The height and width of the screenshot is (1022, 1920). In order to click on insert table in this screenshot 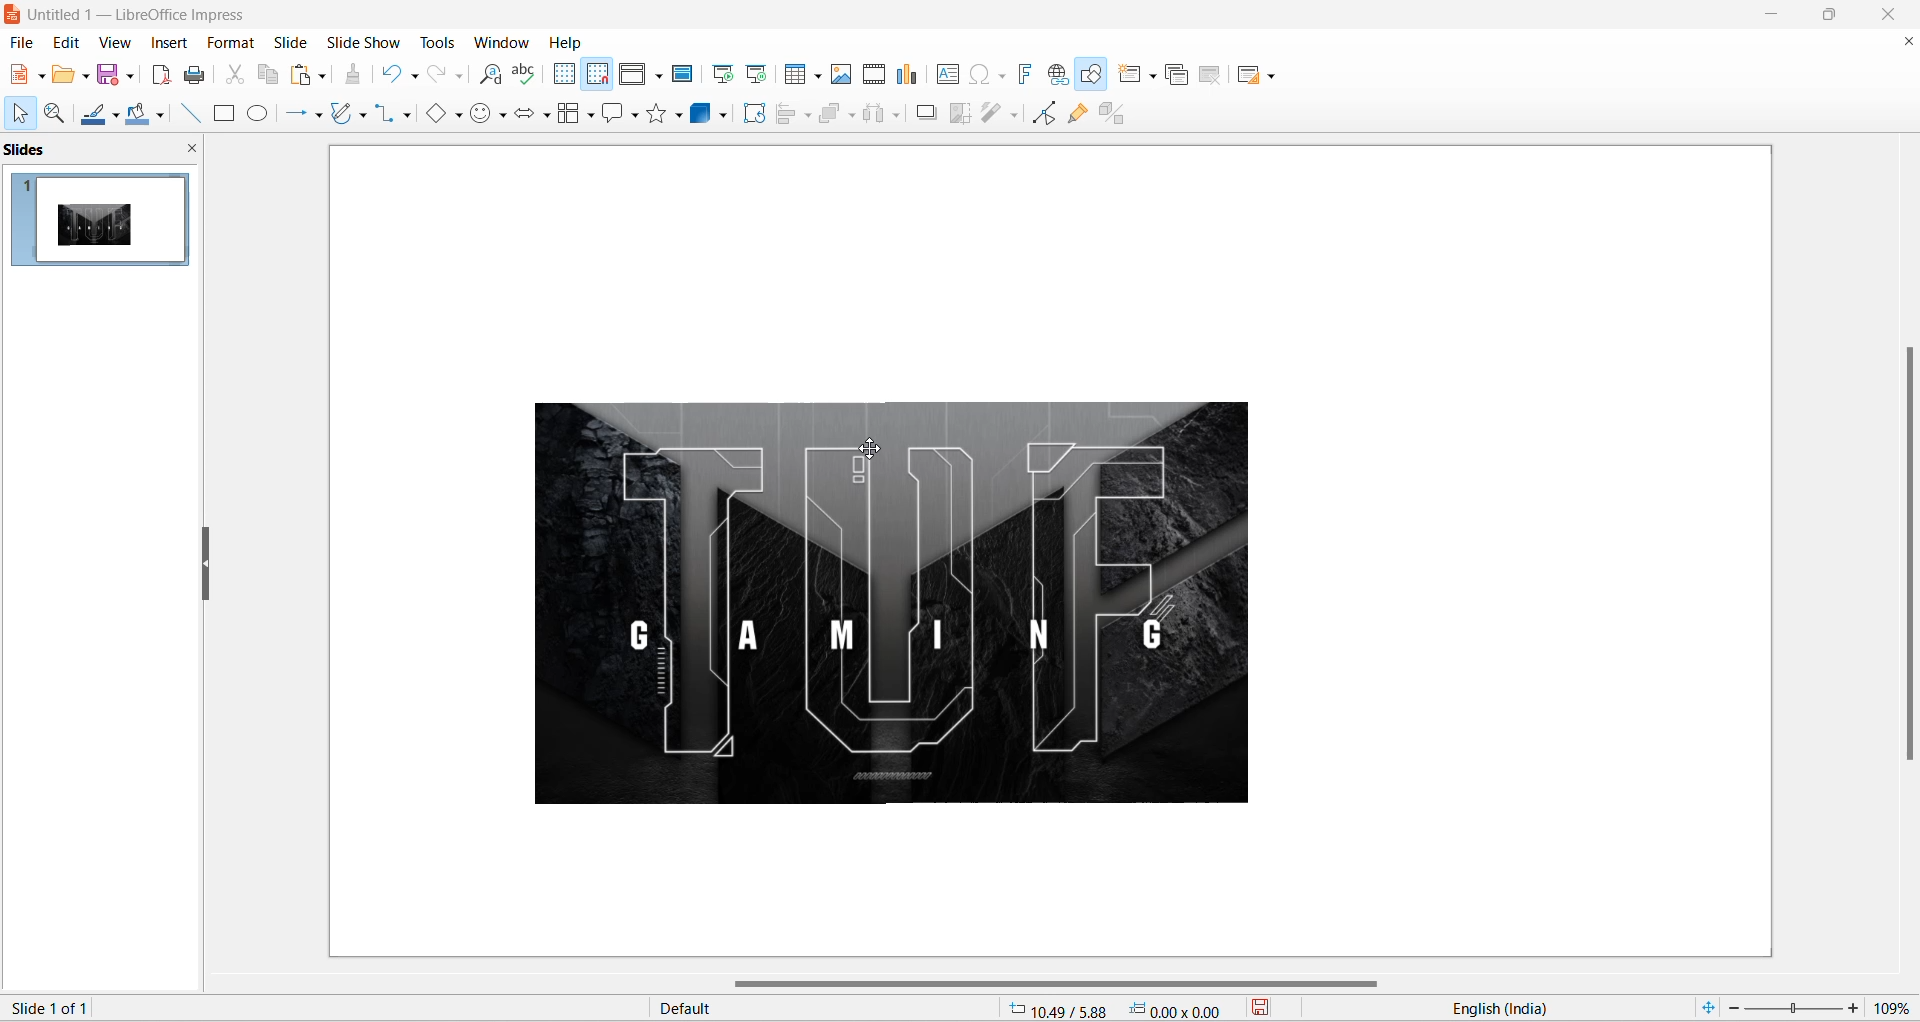, I will do `click(796, 75)`.